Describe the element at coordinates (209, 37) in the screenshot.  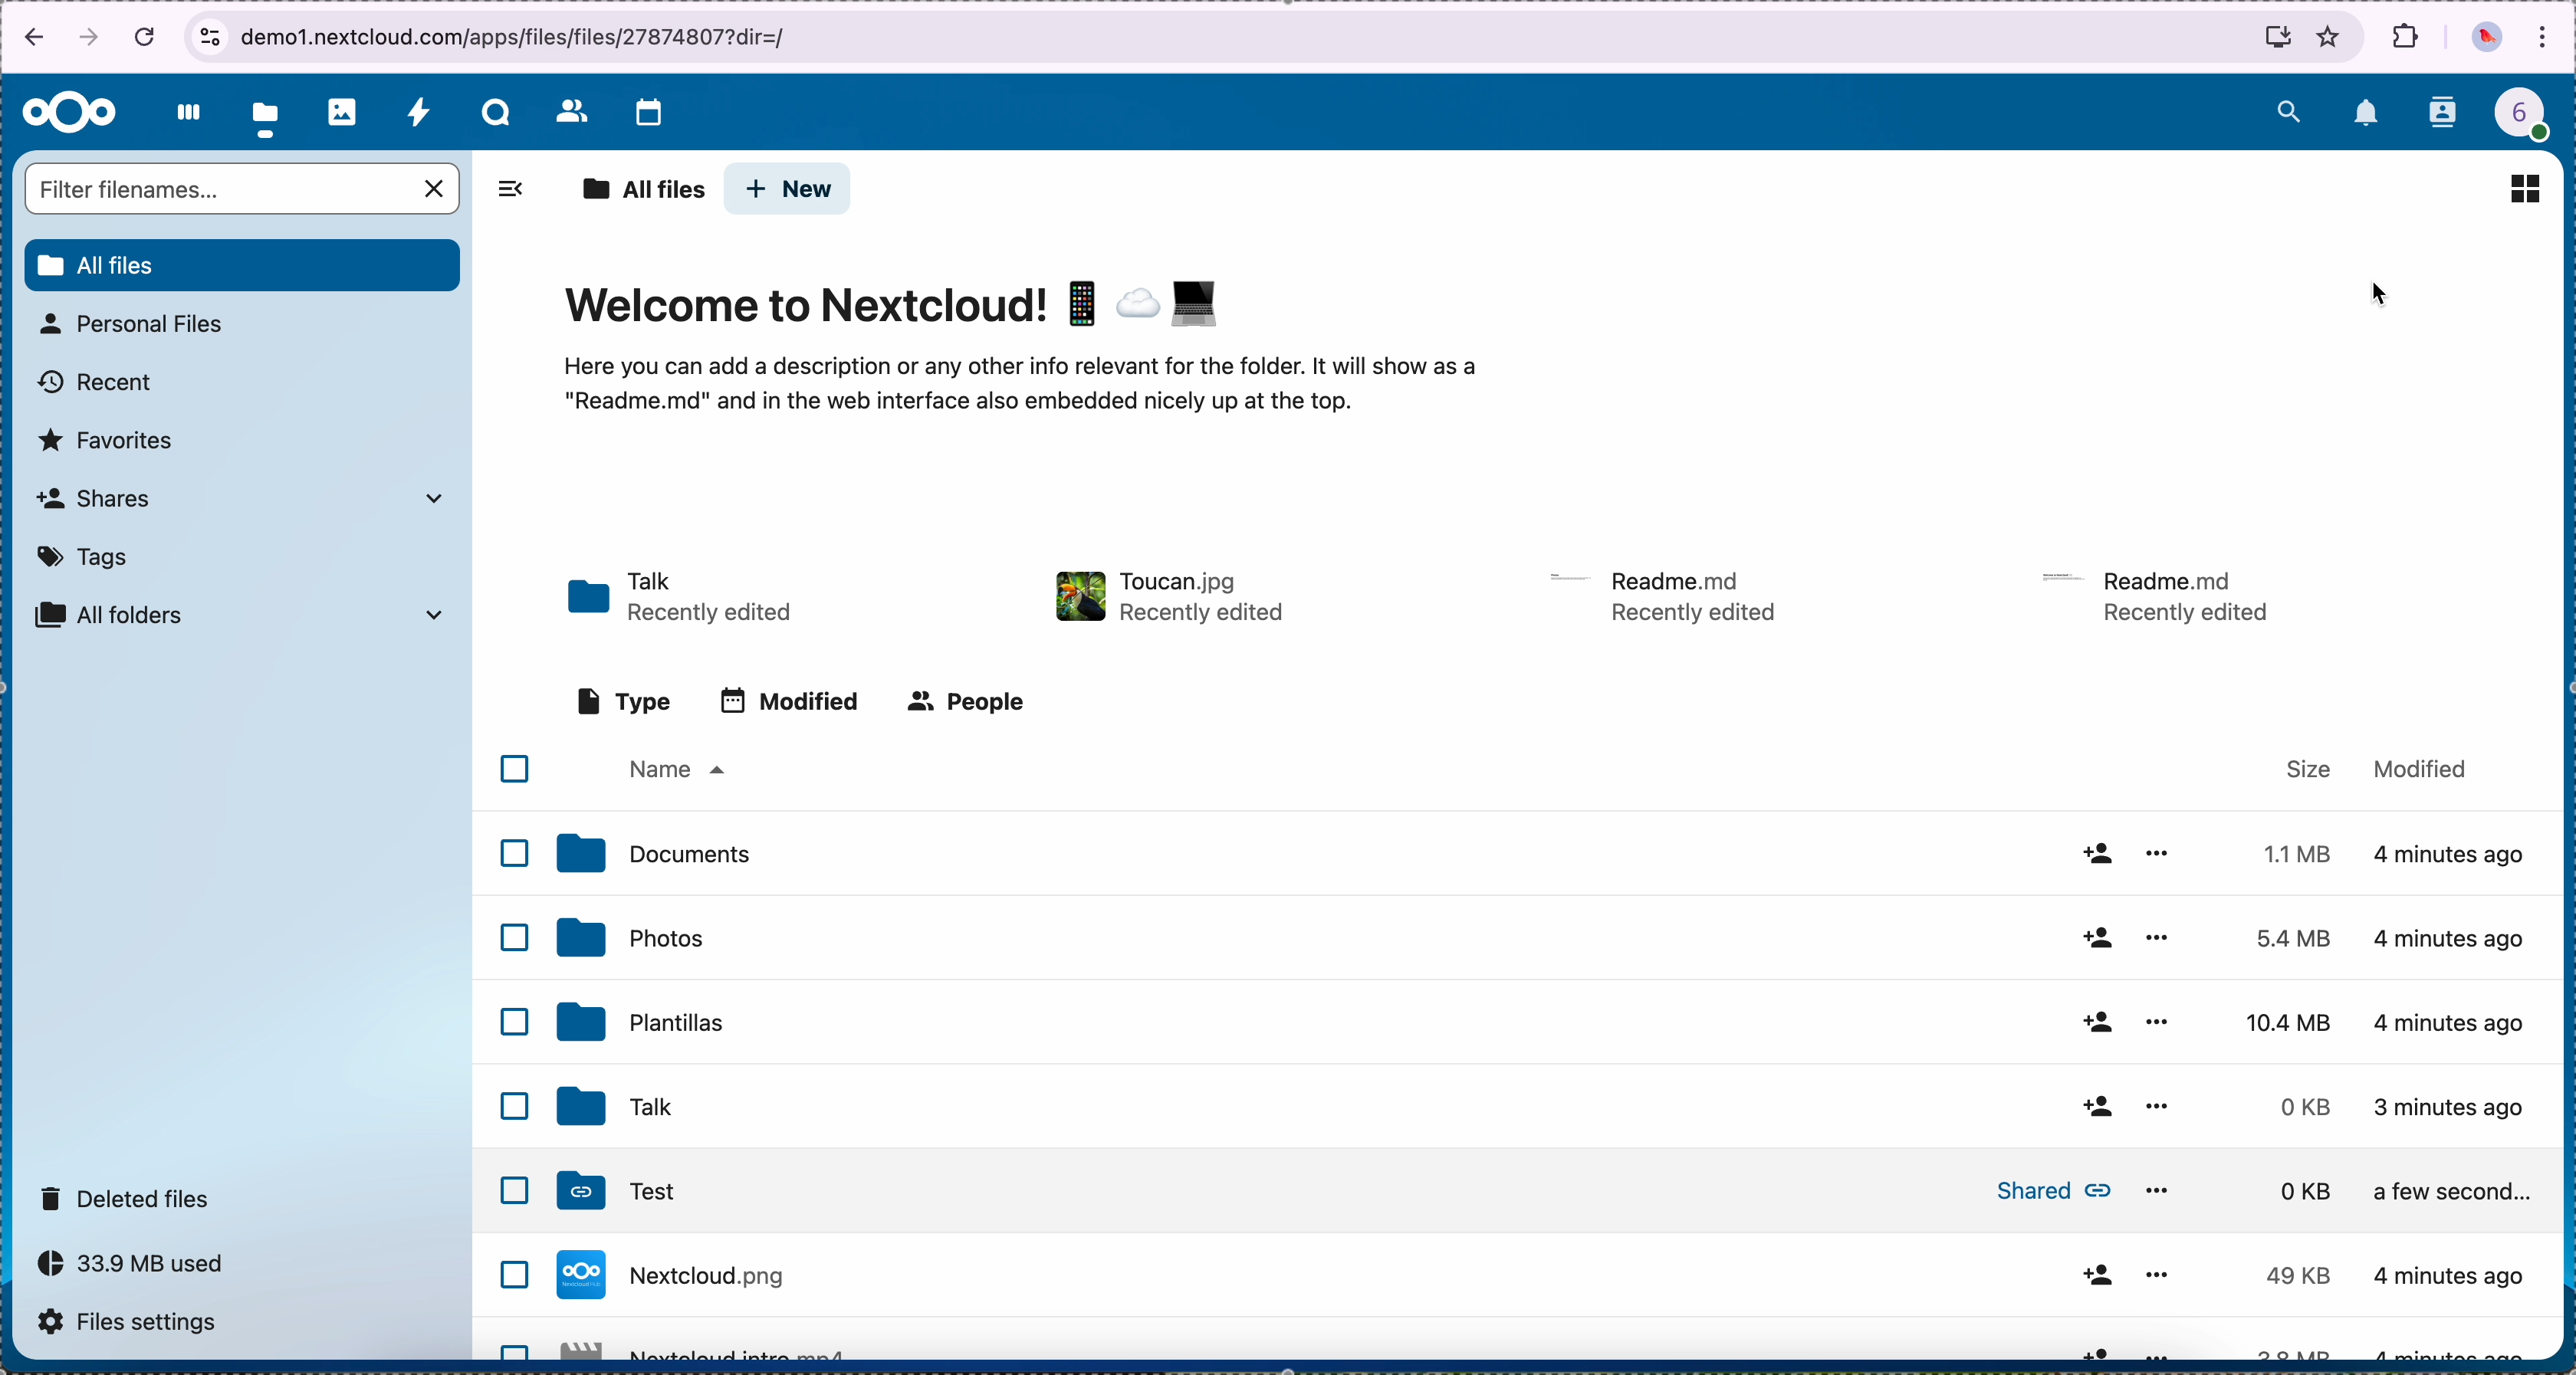
I see `view site information` at that location.